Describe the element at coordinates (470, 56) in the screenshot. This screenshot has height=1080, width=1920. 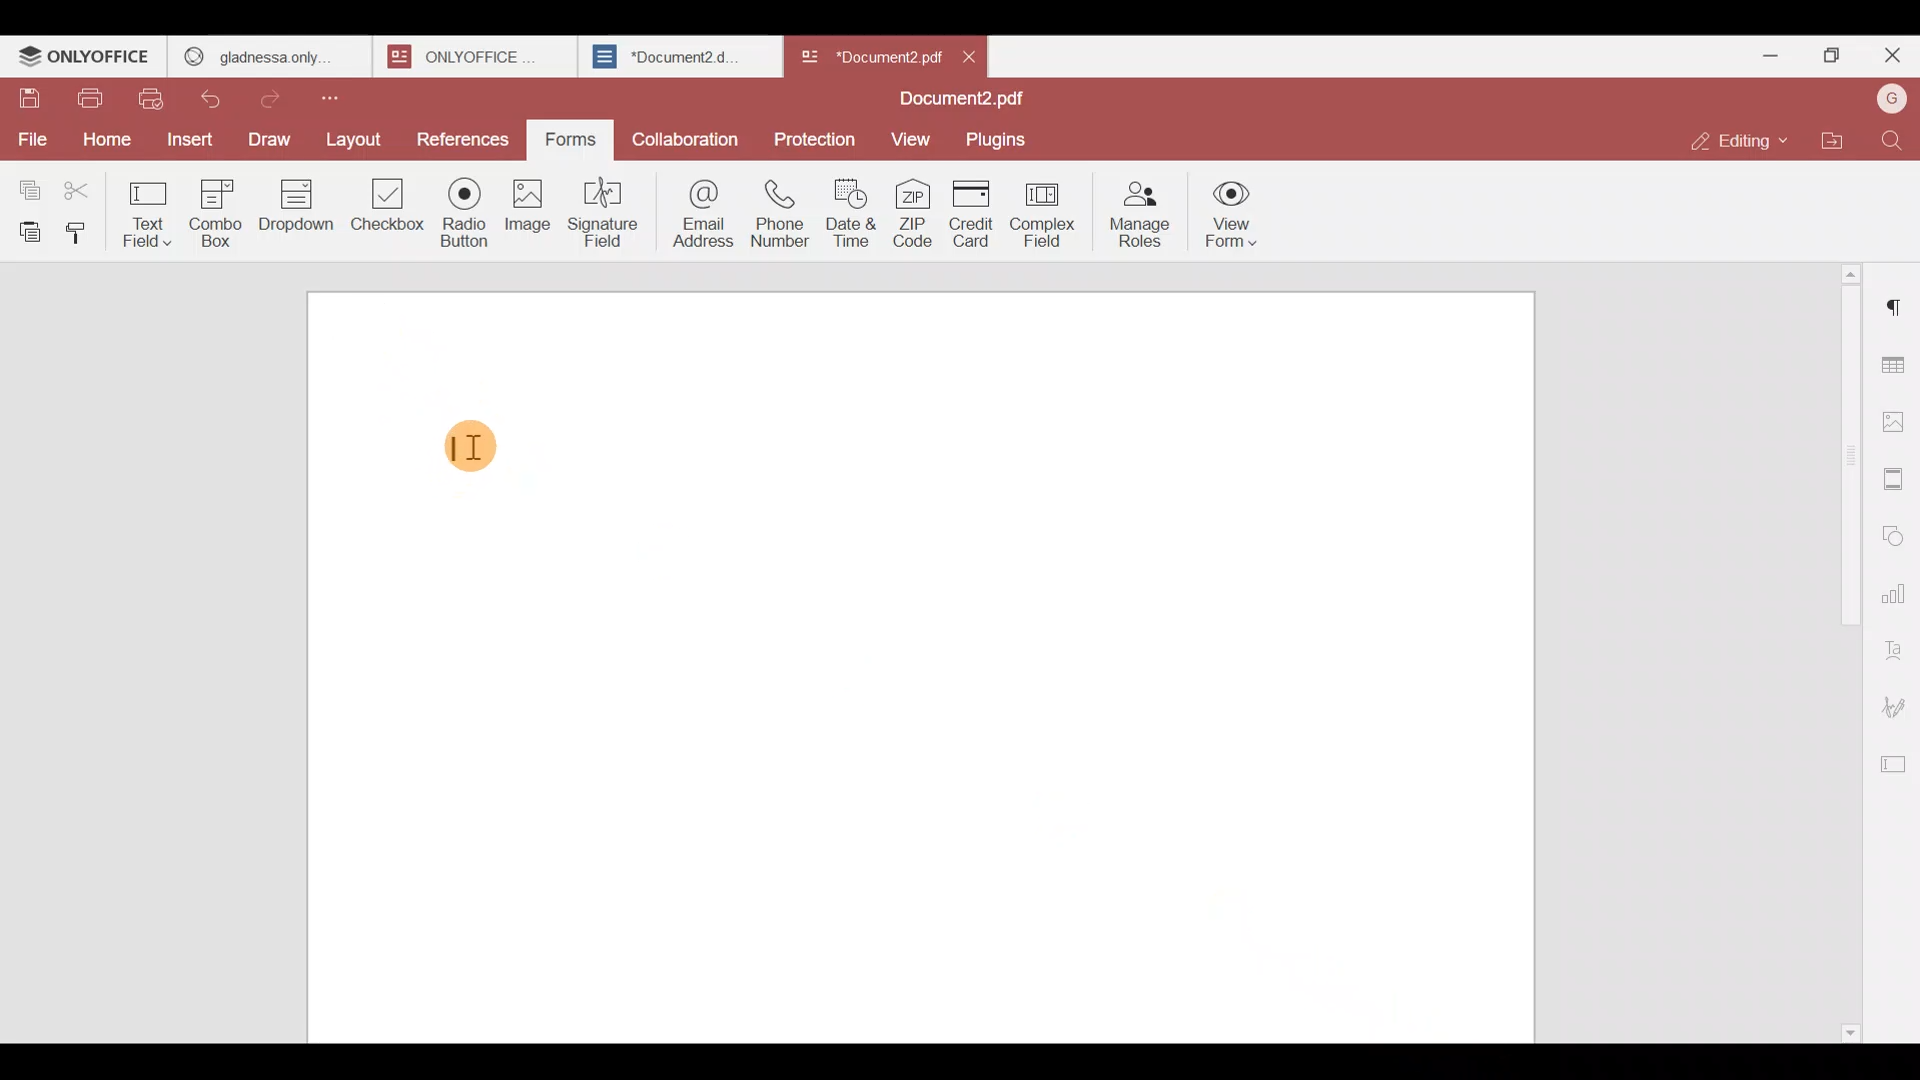
I see `ONLYOFFICE` at that location.